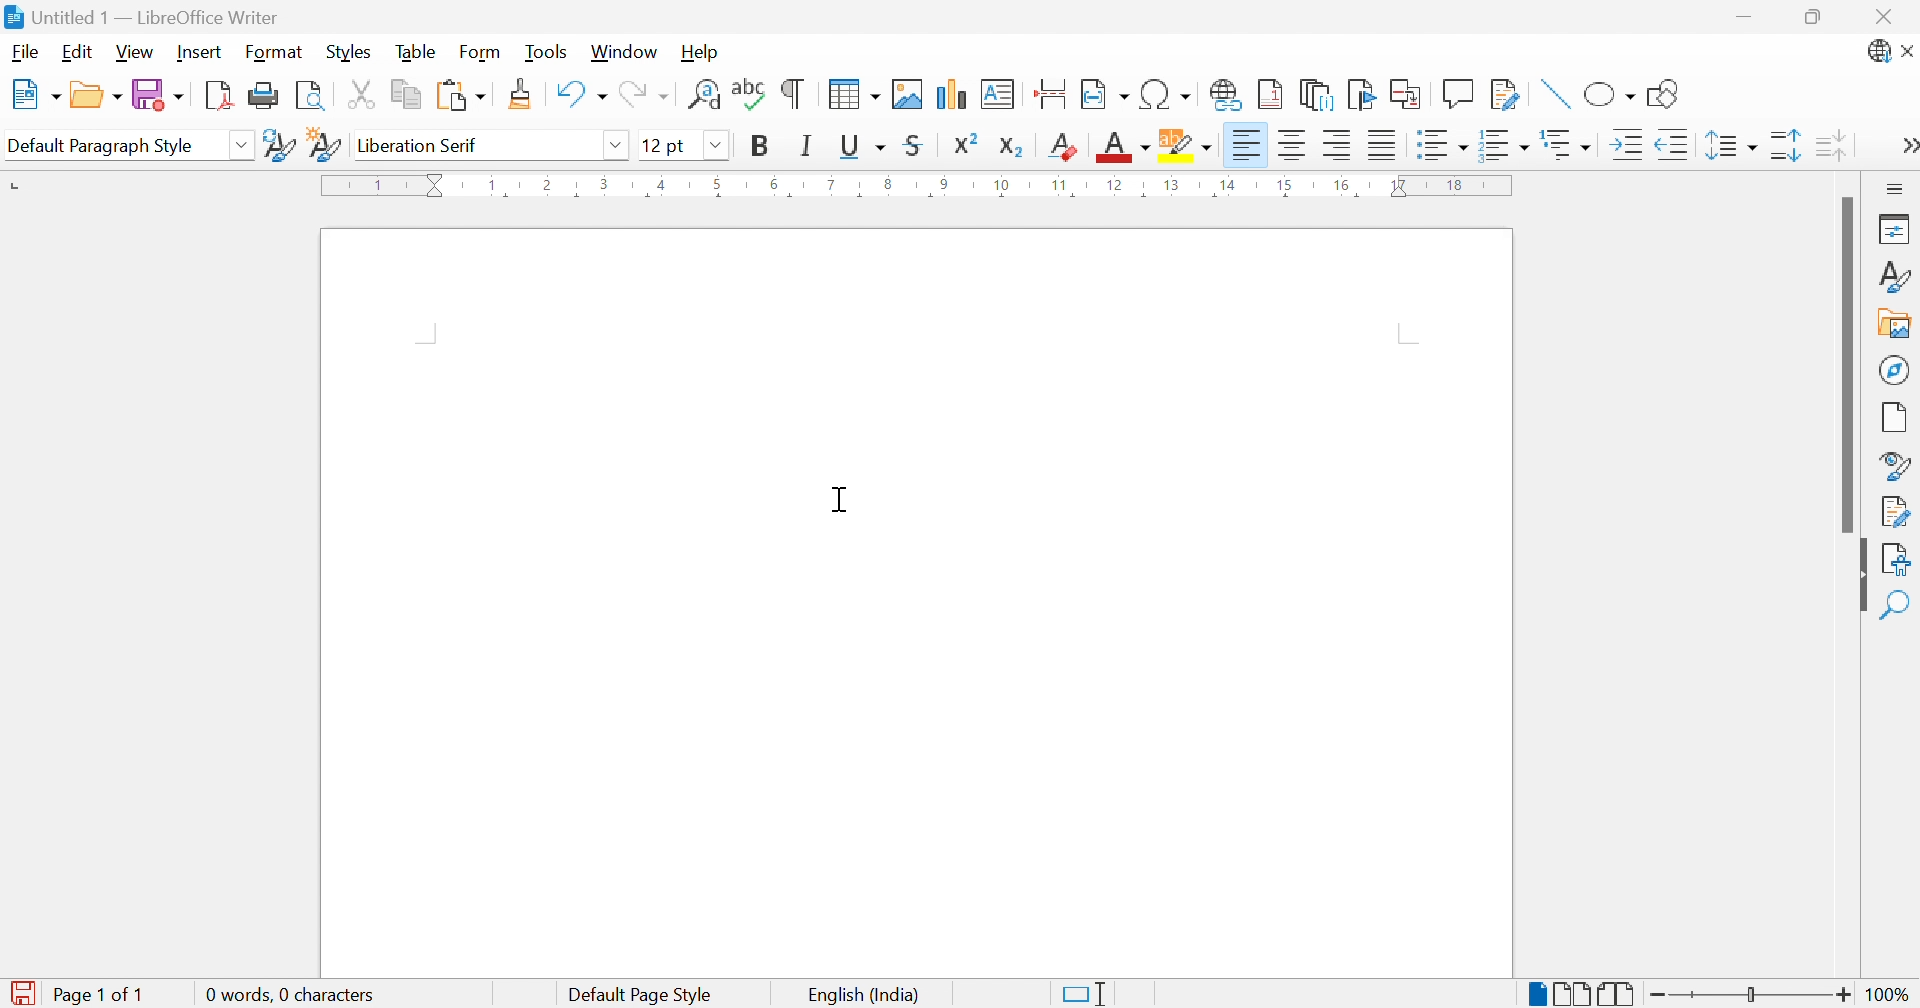  Describe the element at coordinates (924, 186) in the screenshot. I see `Ruler` at that location.